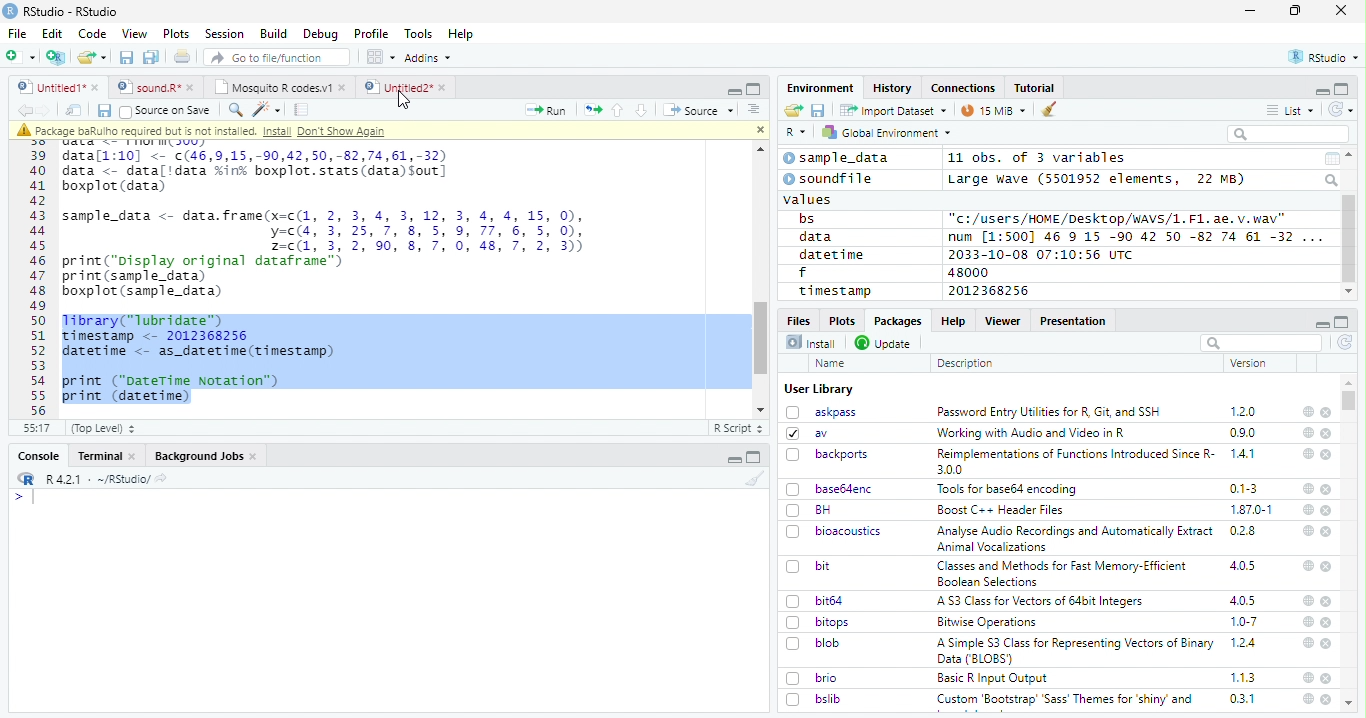 Image resolution: width=1366 pixels, height=718 pixels. What do you see at coordinates (841, 320) in the screenshot?
I see `Plots` at bounding box center [841, 320].